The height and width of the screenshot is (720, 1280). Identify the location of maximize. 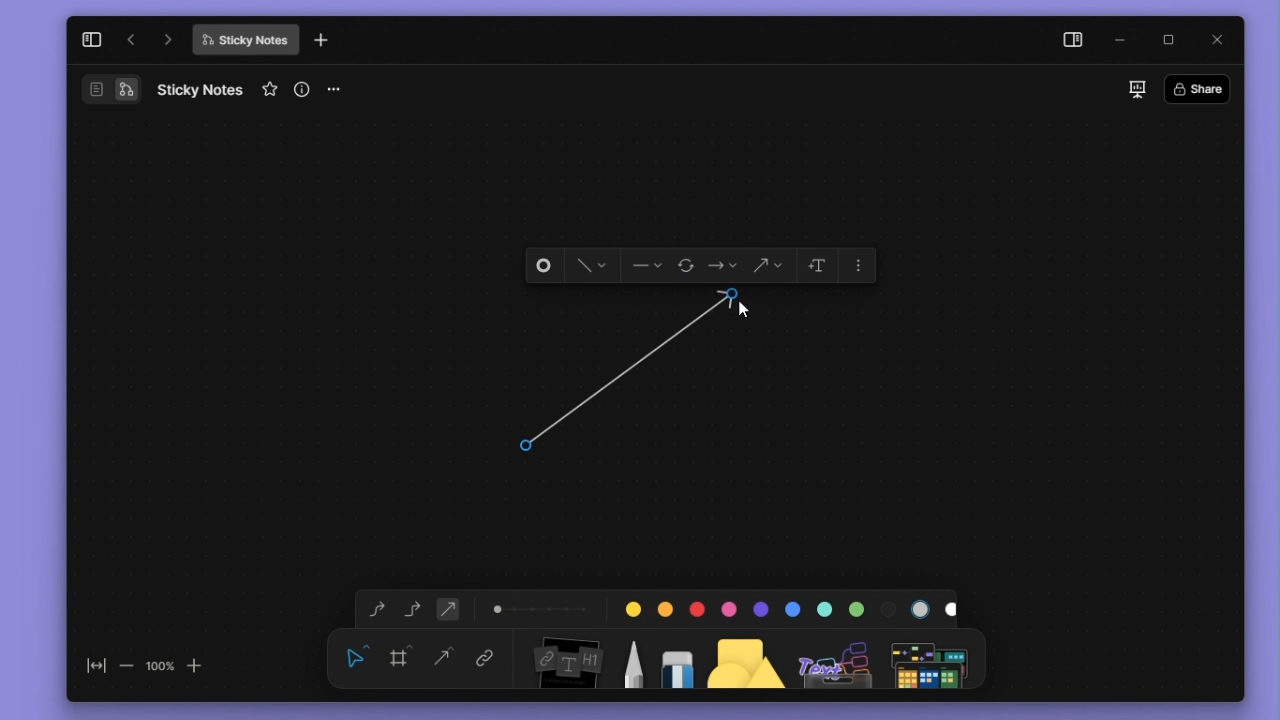
(1175, 41).